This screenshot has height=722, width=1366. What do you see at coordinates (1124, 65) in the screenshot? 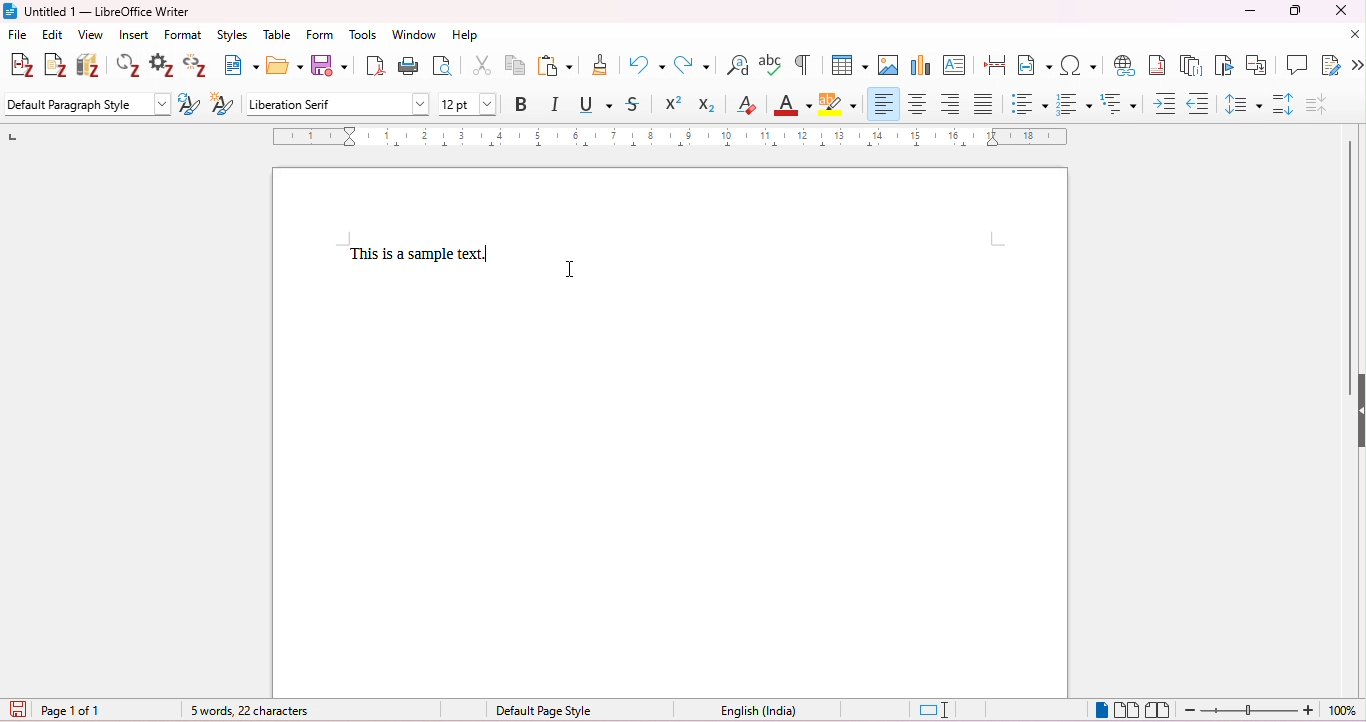
I see `insert hyperlink` at bounding box center [1124, 65].